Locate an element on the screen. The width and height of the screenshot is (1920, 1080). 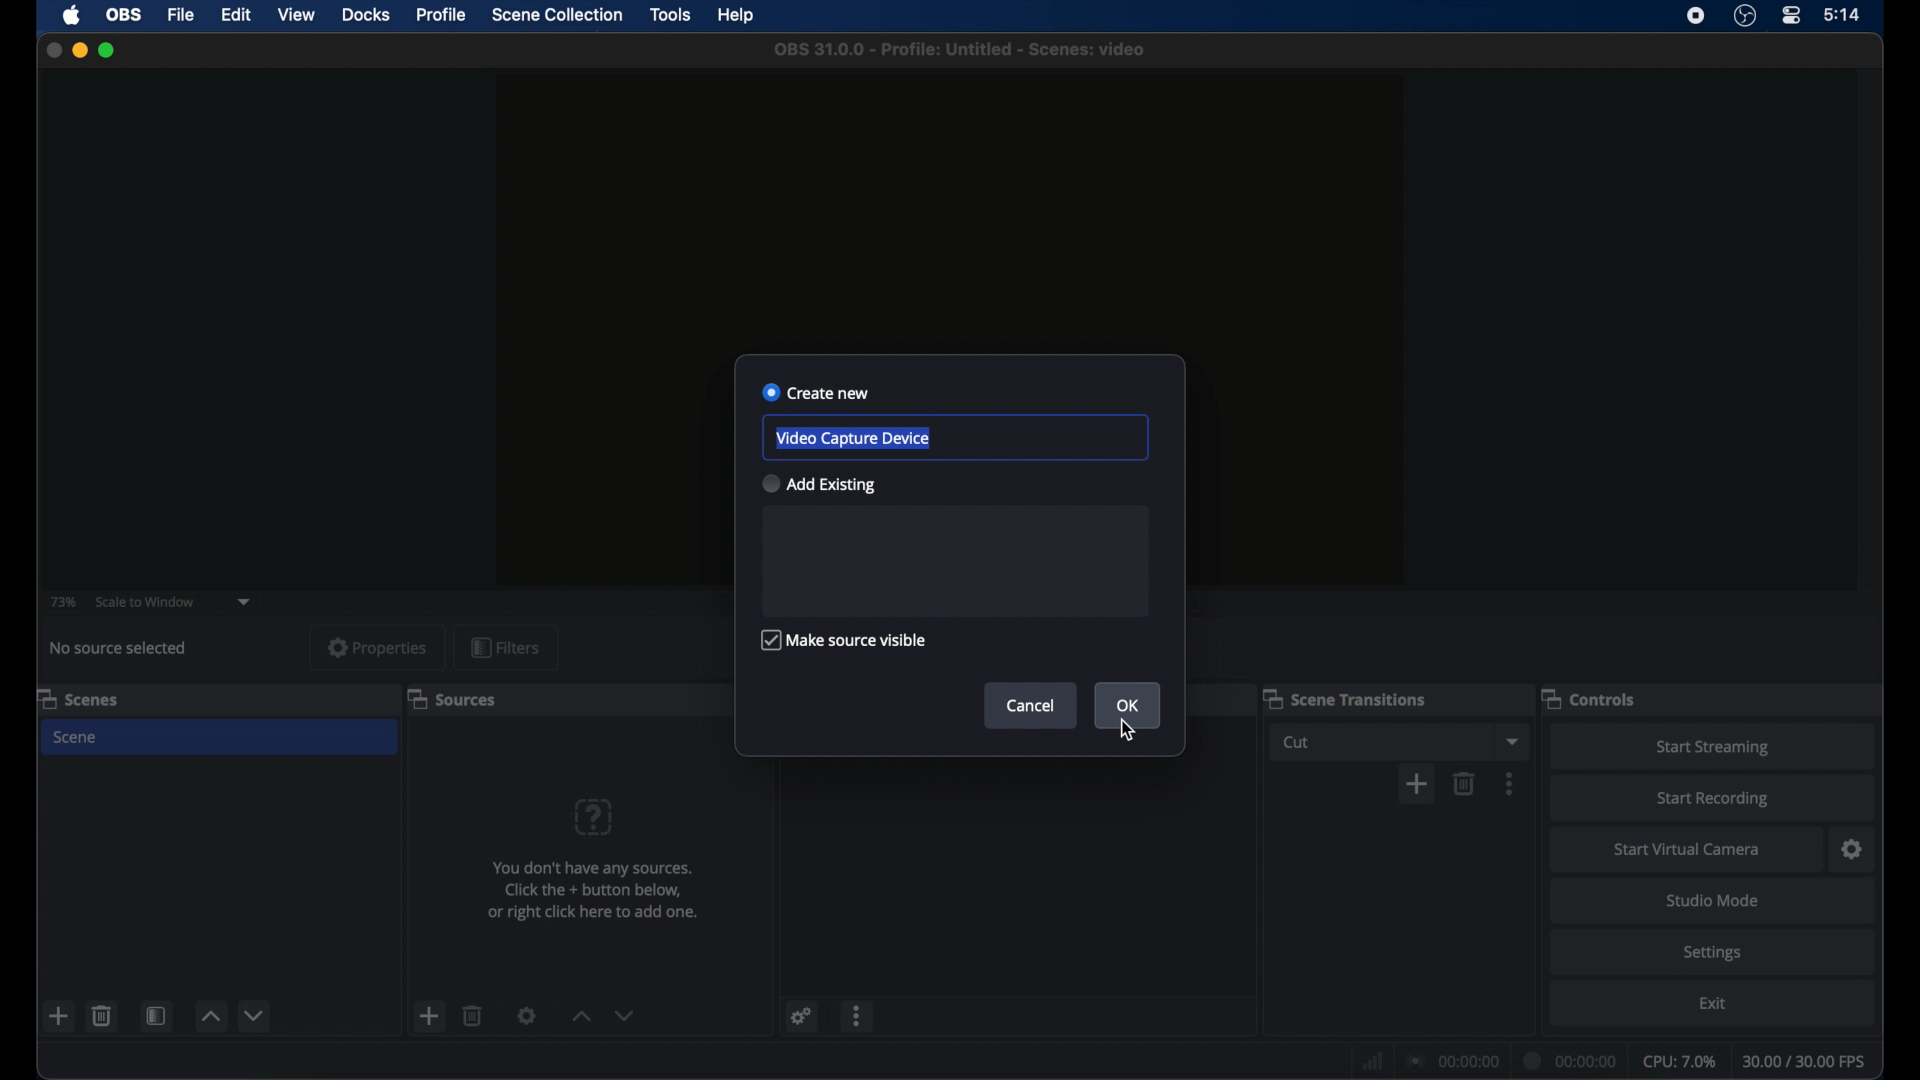
make source visible is located at coordinates (847, 640).